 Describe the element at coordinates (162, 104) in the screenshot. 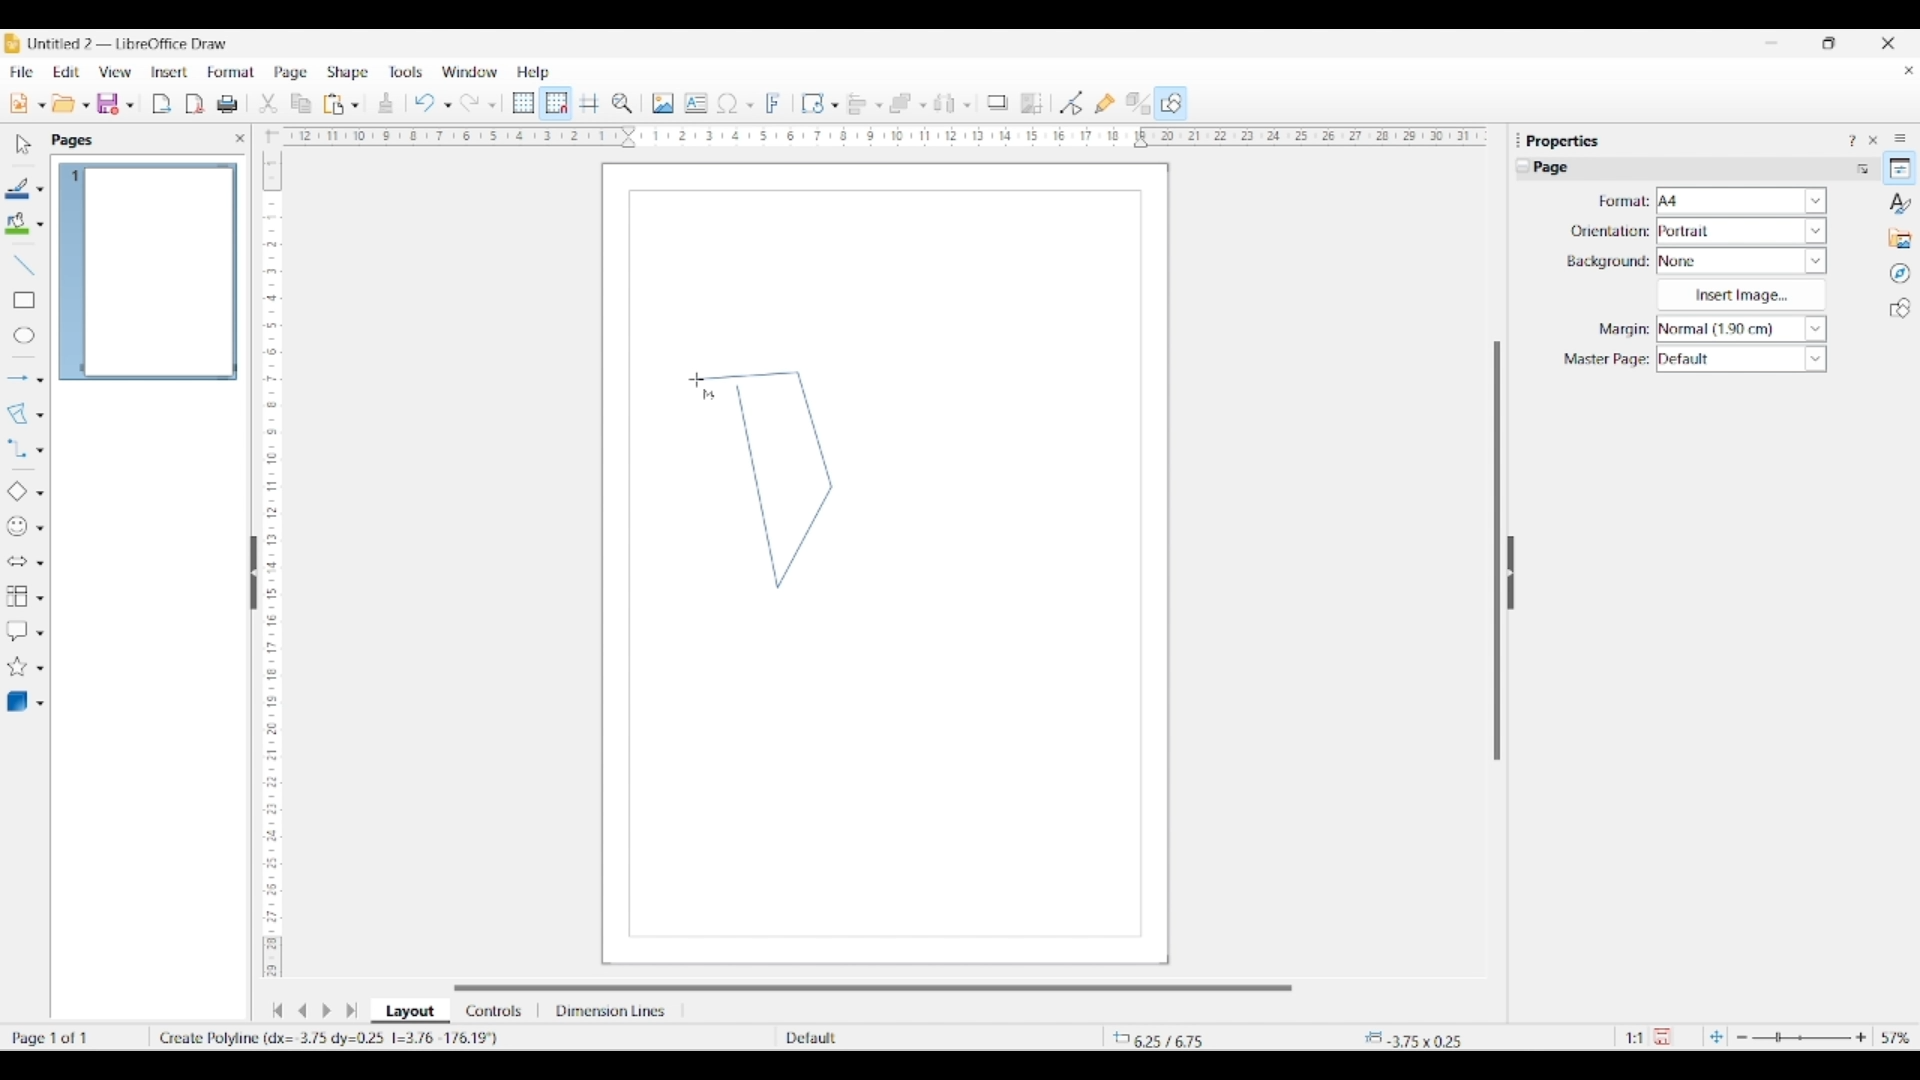

I see `Export` at that location.